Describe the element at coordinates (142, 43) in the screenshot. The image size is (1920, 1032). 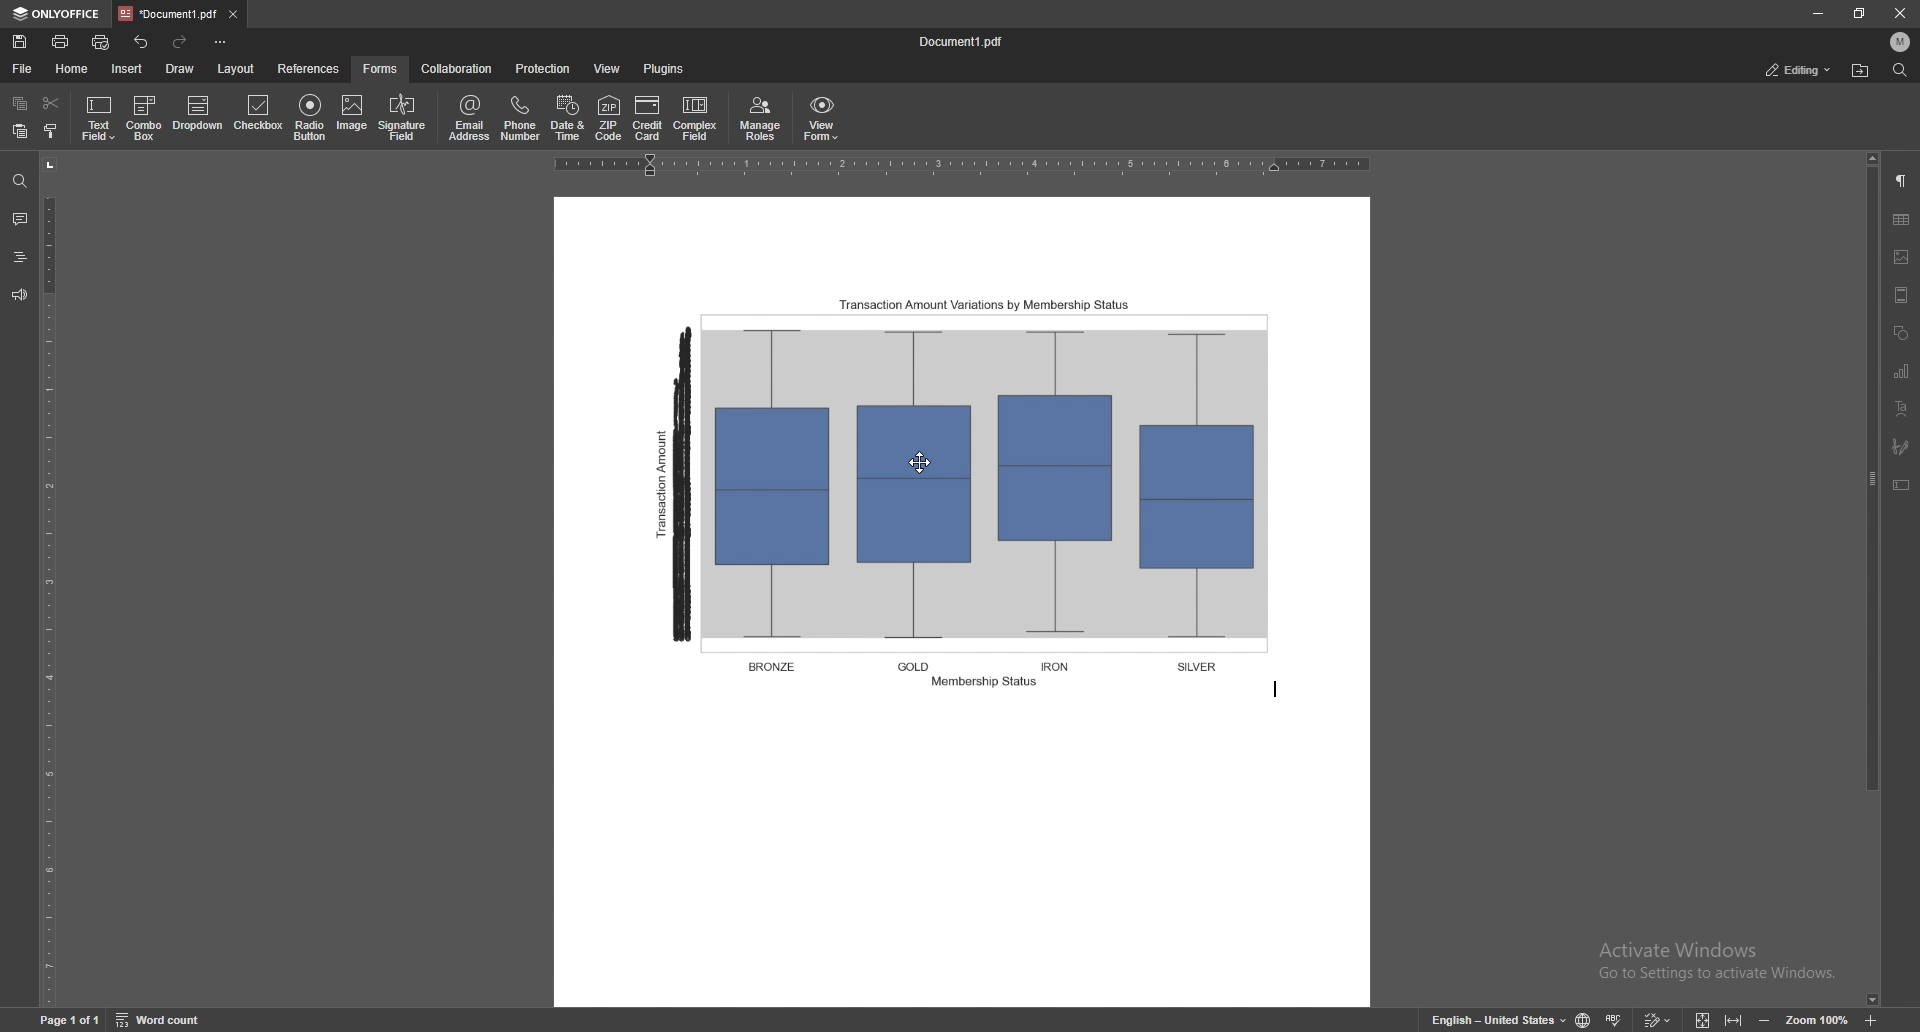
I see `undo` at that location.